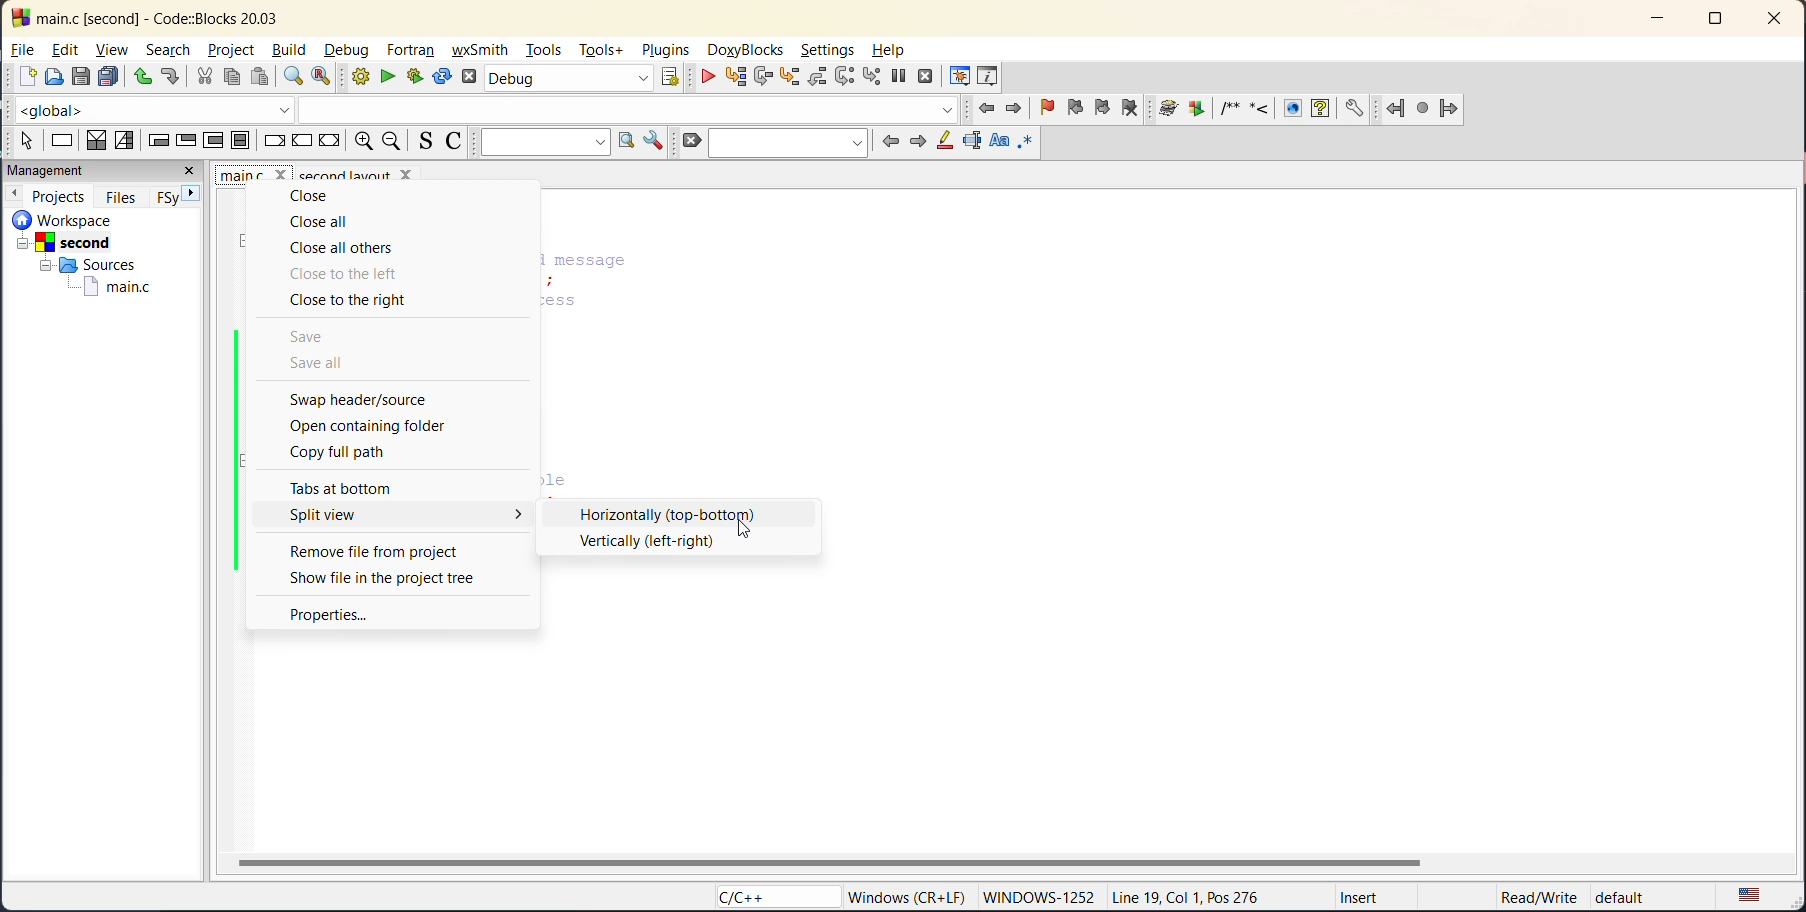 Image resolution: width=1806 pixels, height=912 pixels. I want to click on abort, so click(466, 78).